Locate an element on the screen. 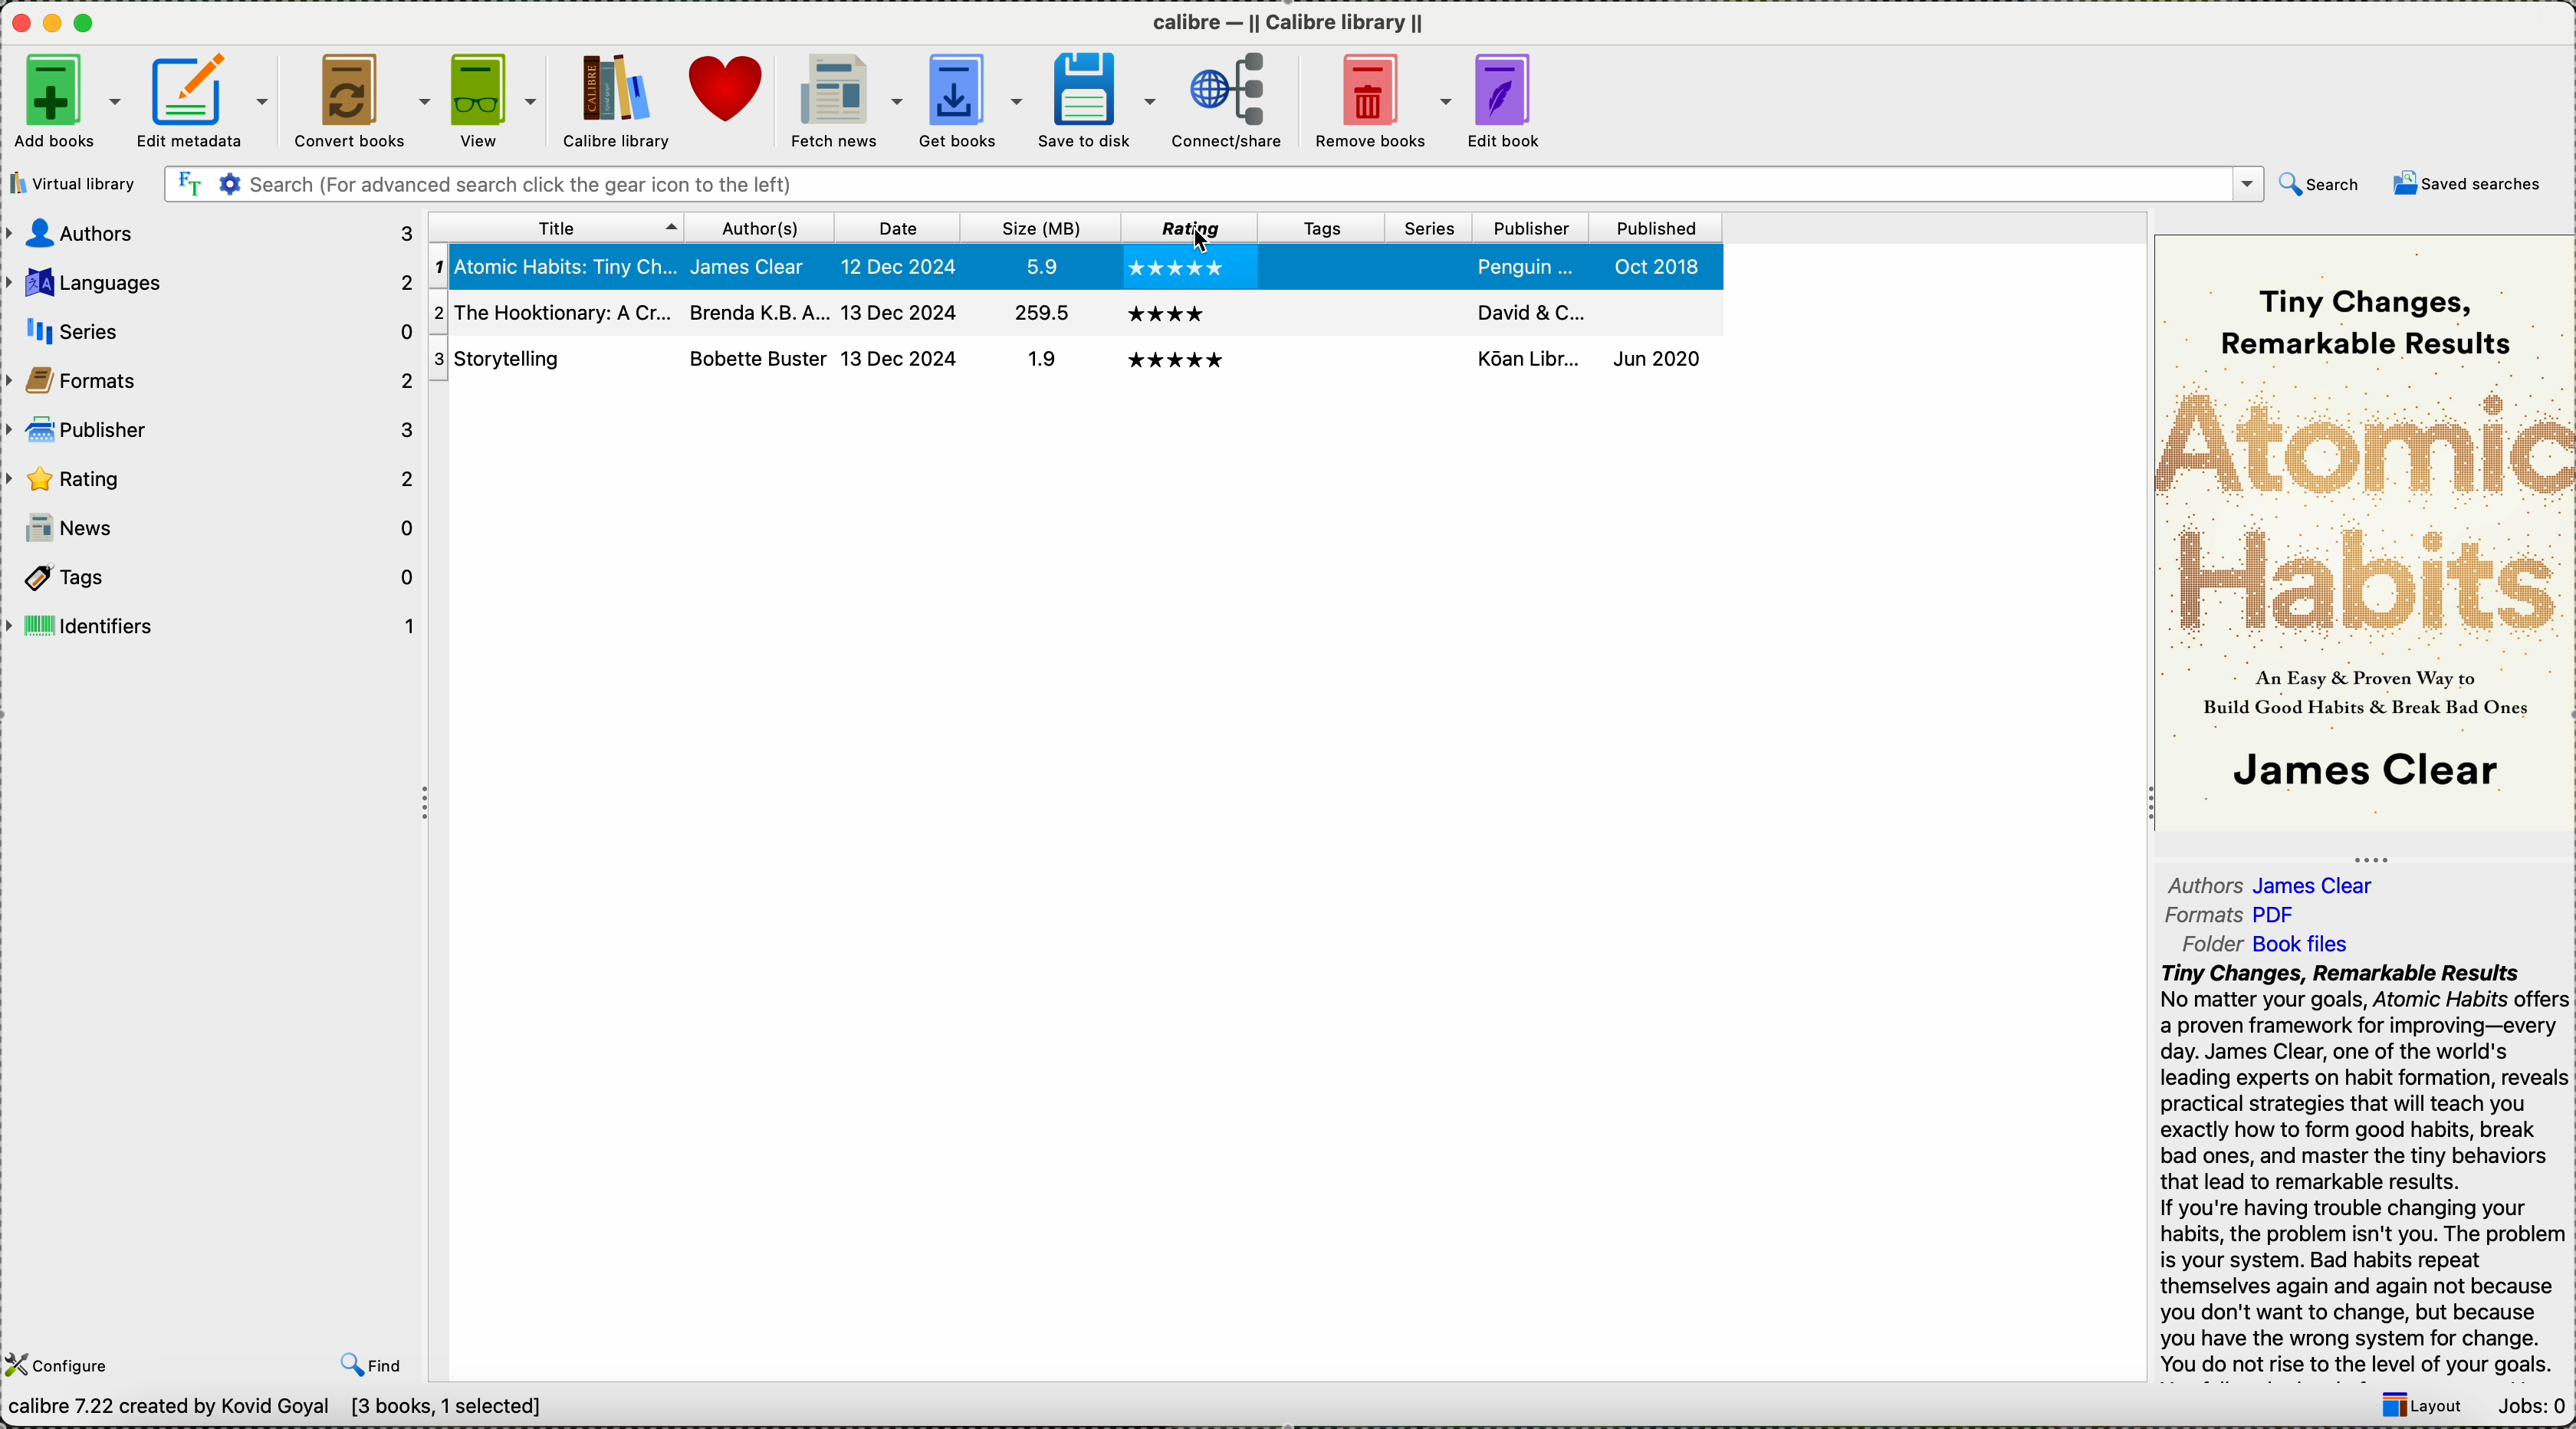 The image size is (2576, 1429). James Clear is located at coordinates (2361, 774).